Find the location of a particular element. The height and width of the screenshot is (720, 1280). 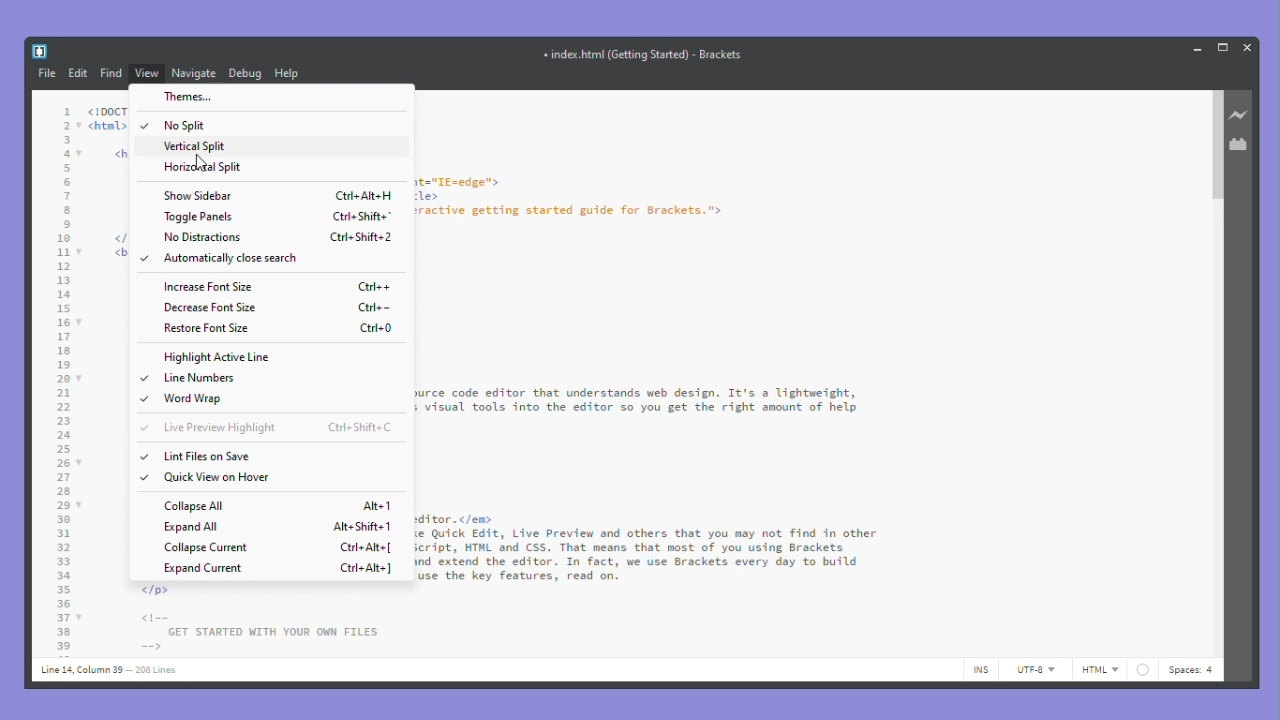

29 is located at coordinates (63, 505).